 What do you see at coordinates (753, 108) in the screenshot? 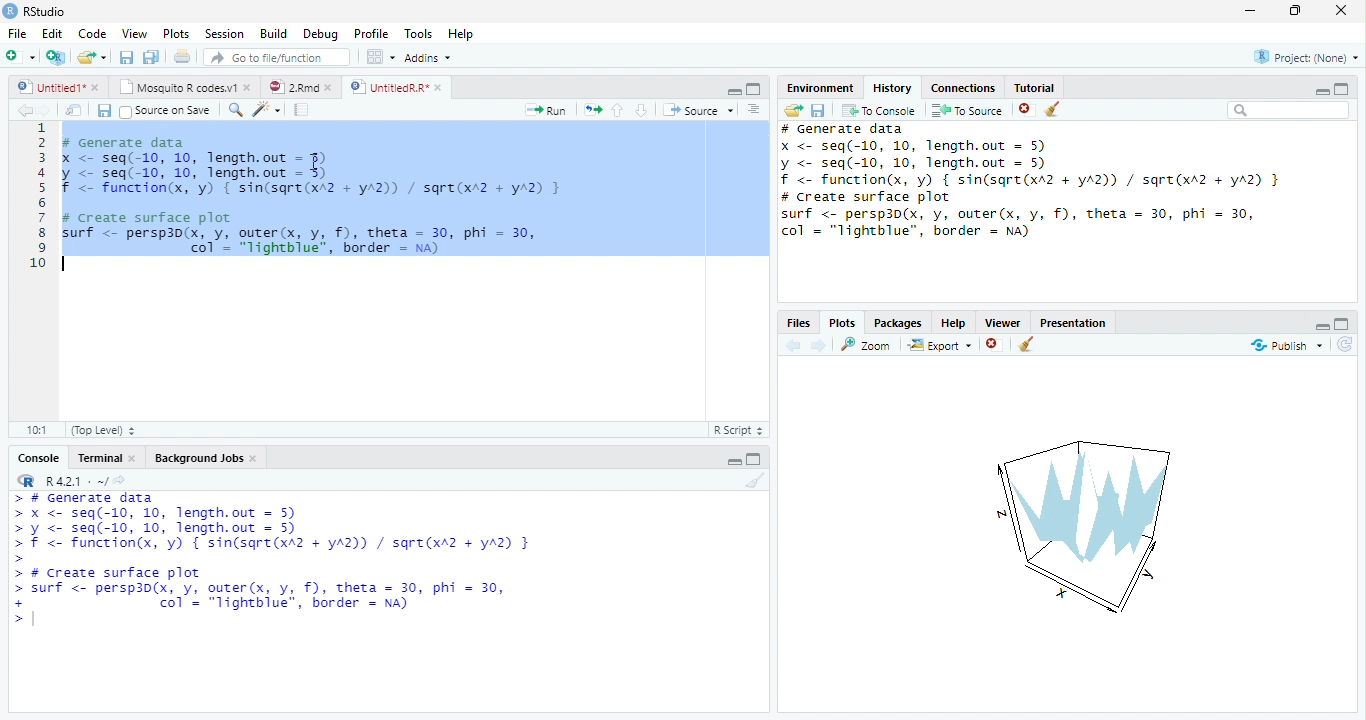
I see `Show document outline` at bounding box center [753, 108].